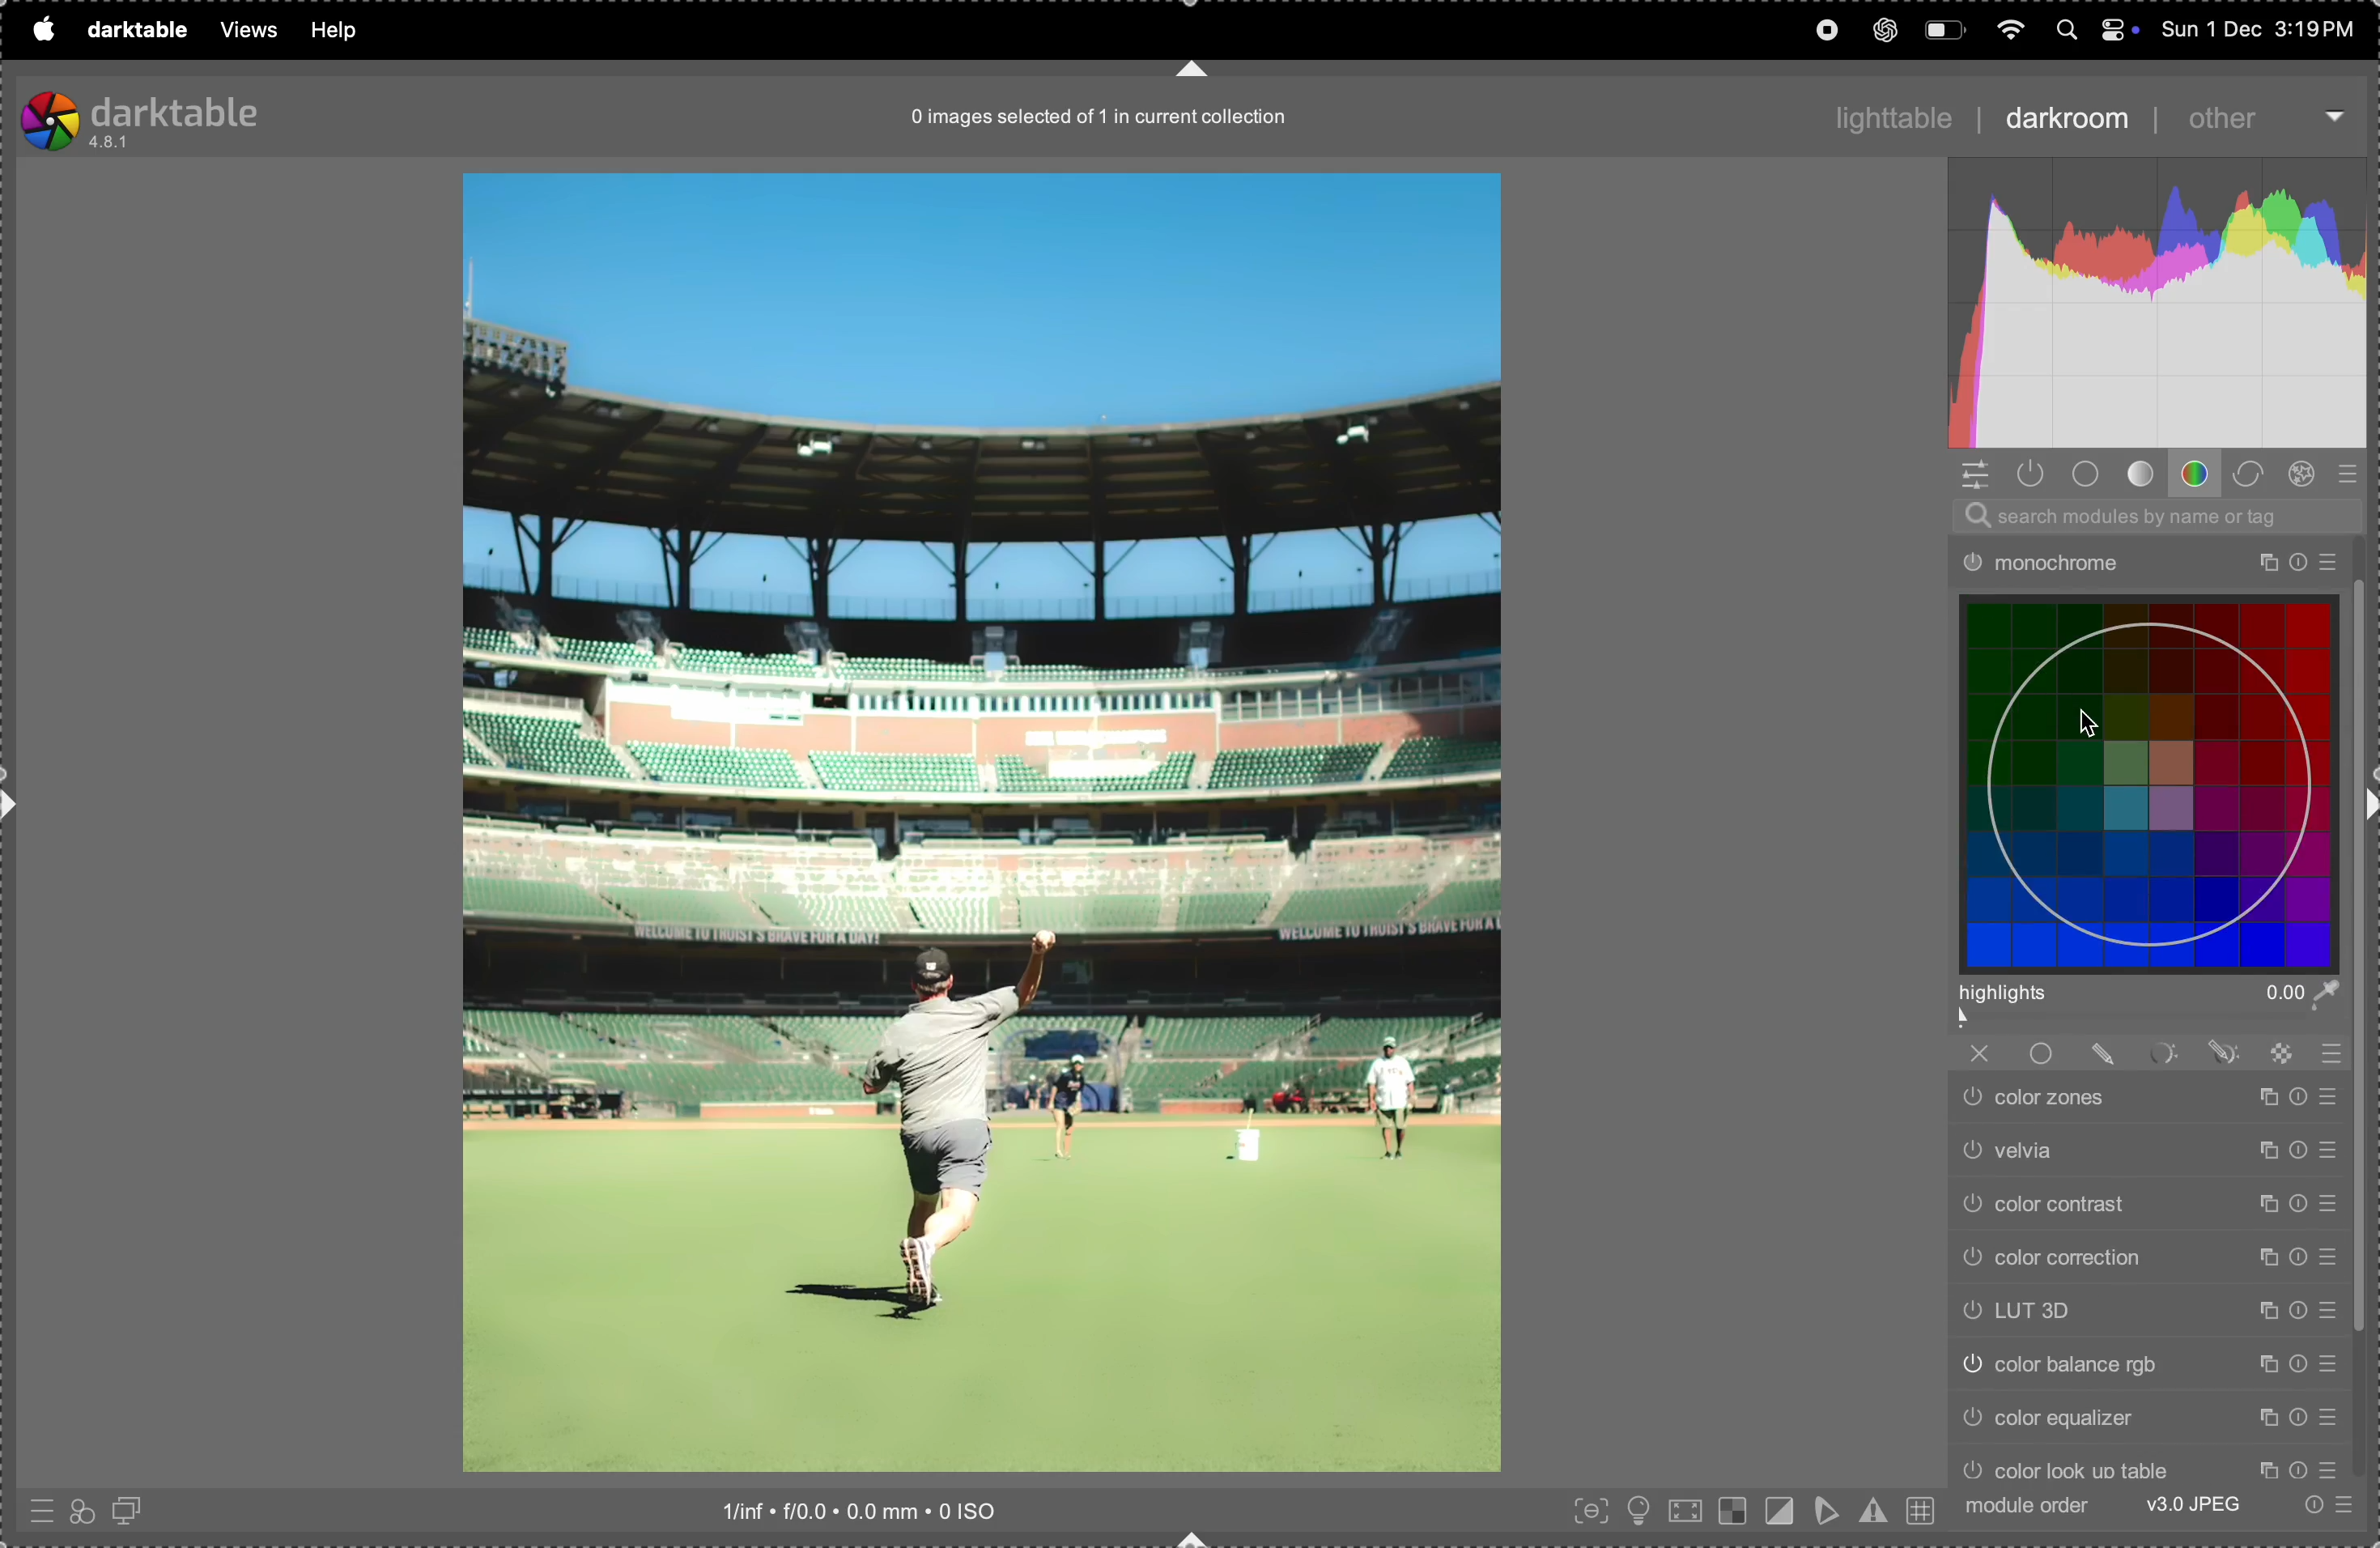 The width and height of the screenshot is (2380, 1548). What do you see at coordinates (2151, 515) in the screenshot?
I see `search baar` at bounding box center [2151, 515].